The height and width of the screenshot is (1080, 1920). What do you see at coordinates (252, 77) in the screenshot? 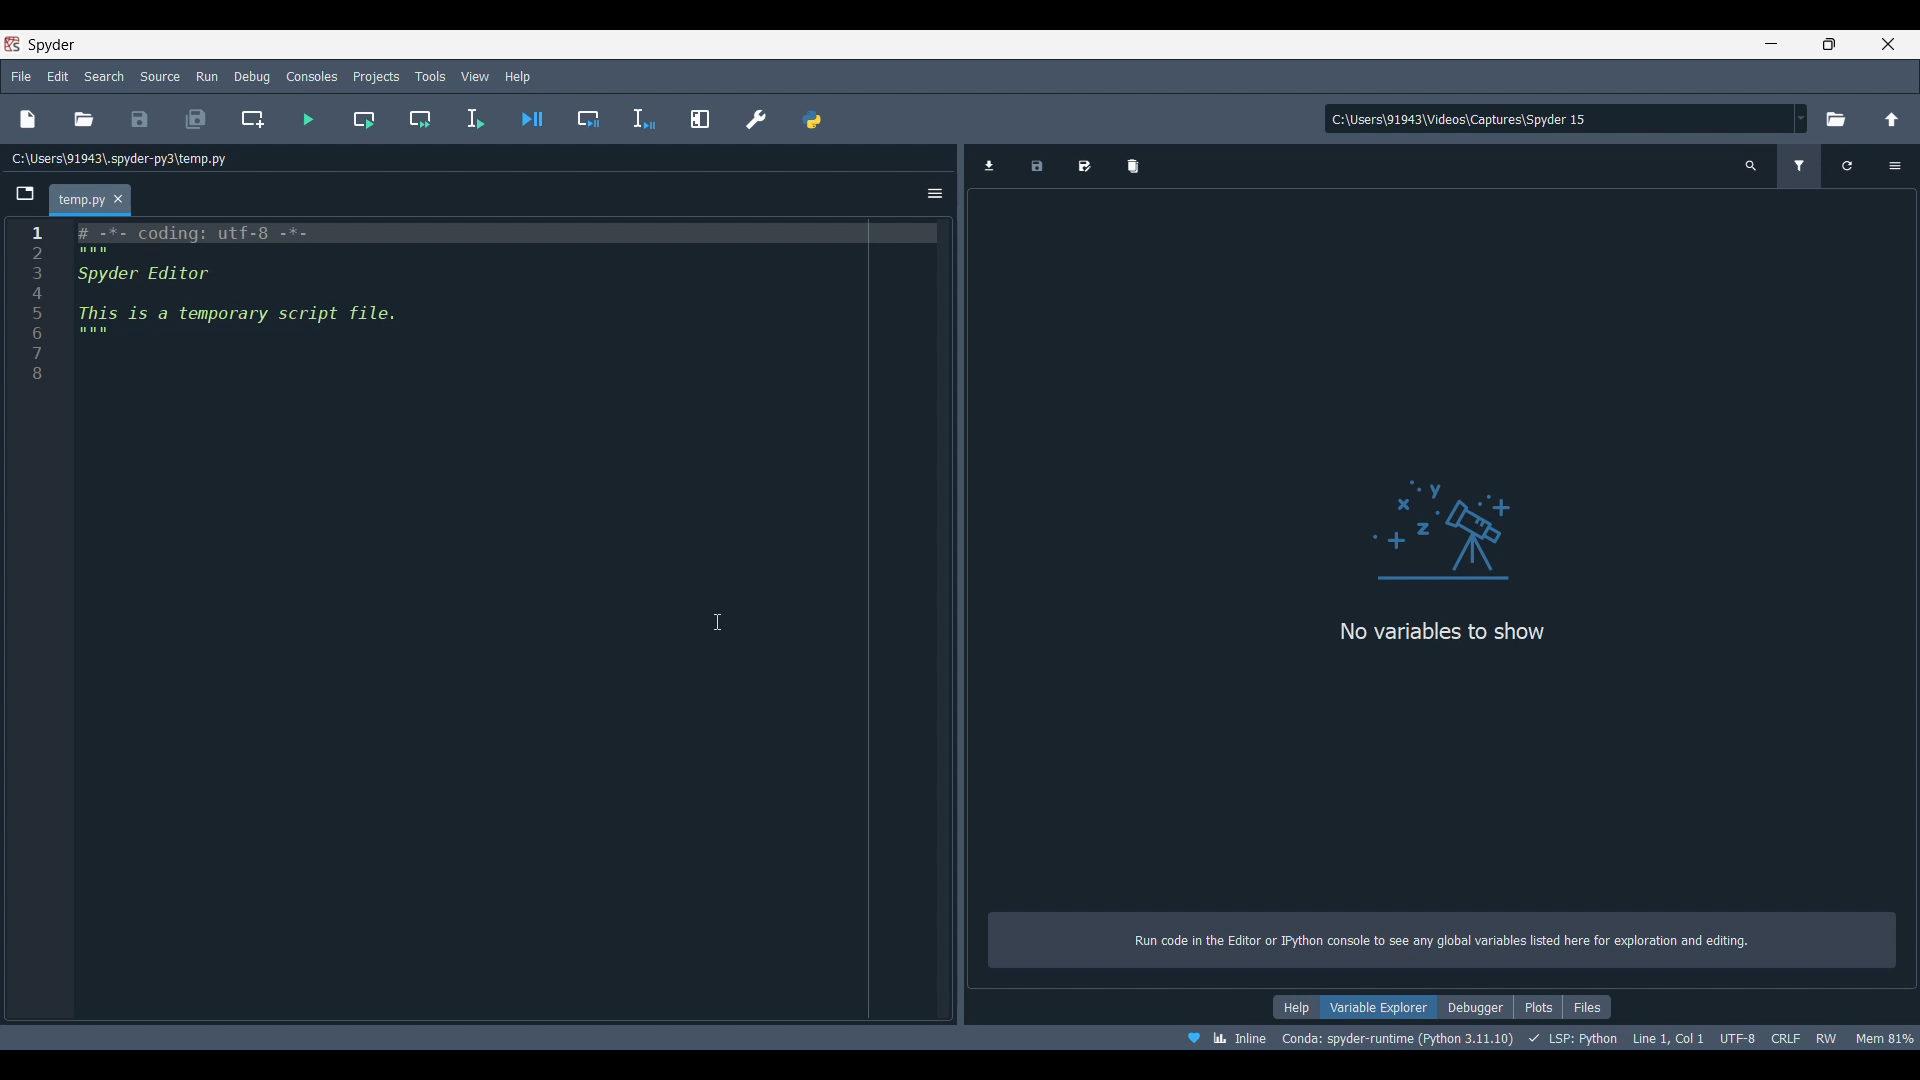
I see `Debug menu` at bounding box center [252, 77].